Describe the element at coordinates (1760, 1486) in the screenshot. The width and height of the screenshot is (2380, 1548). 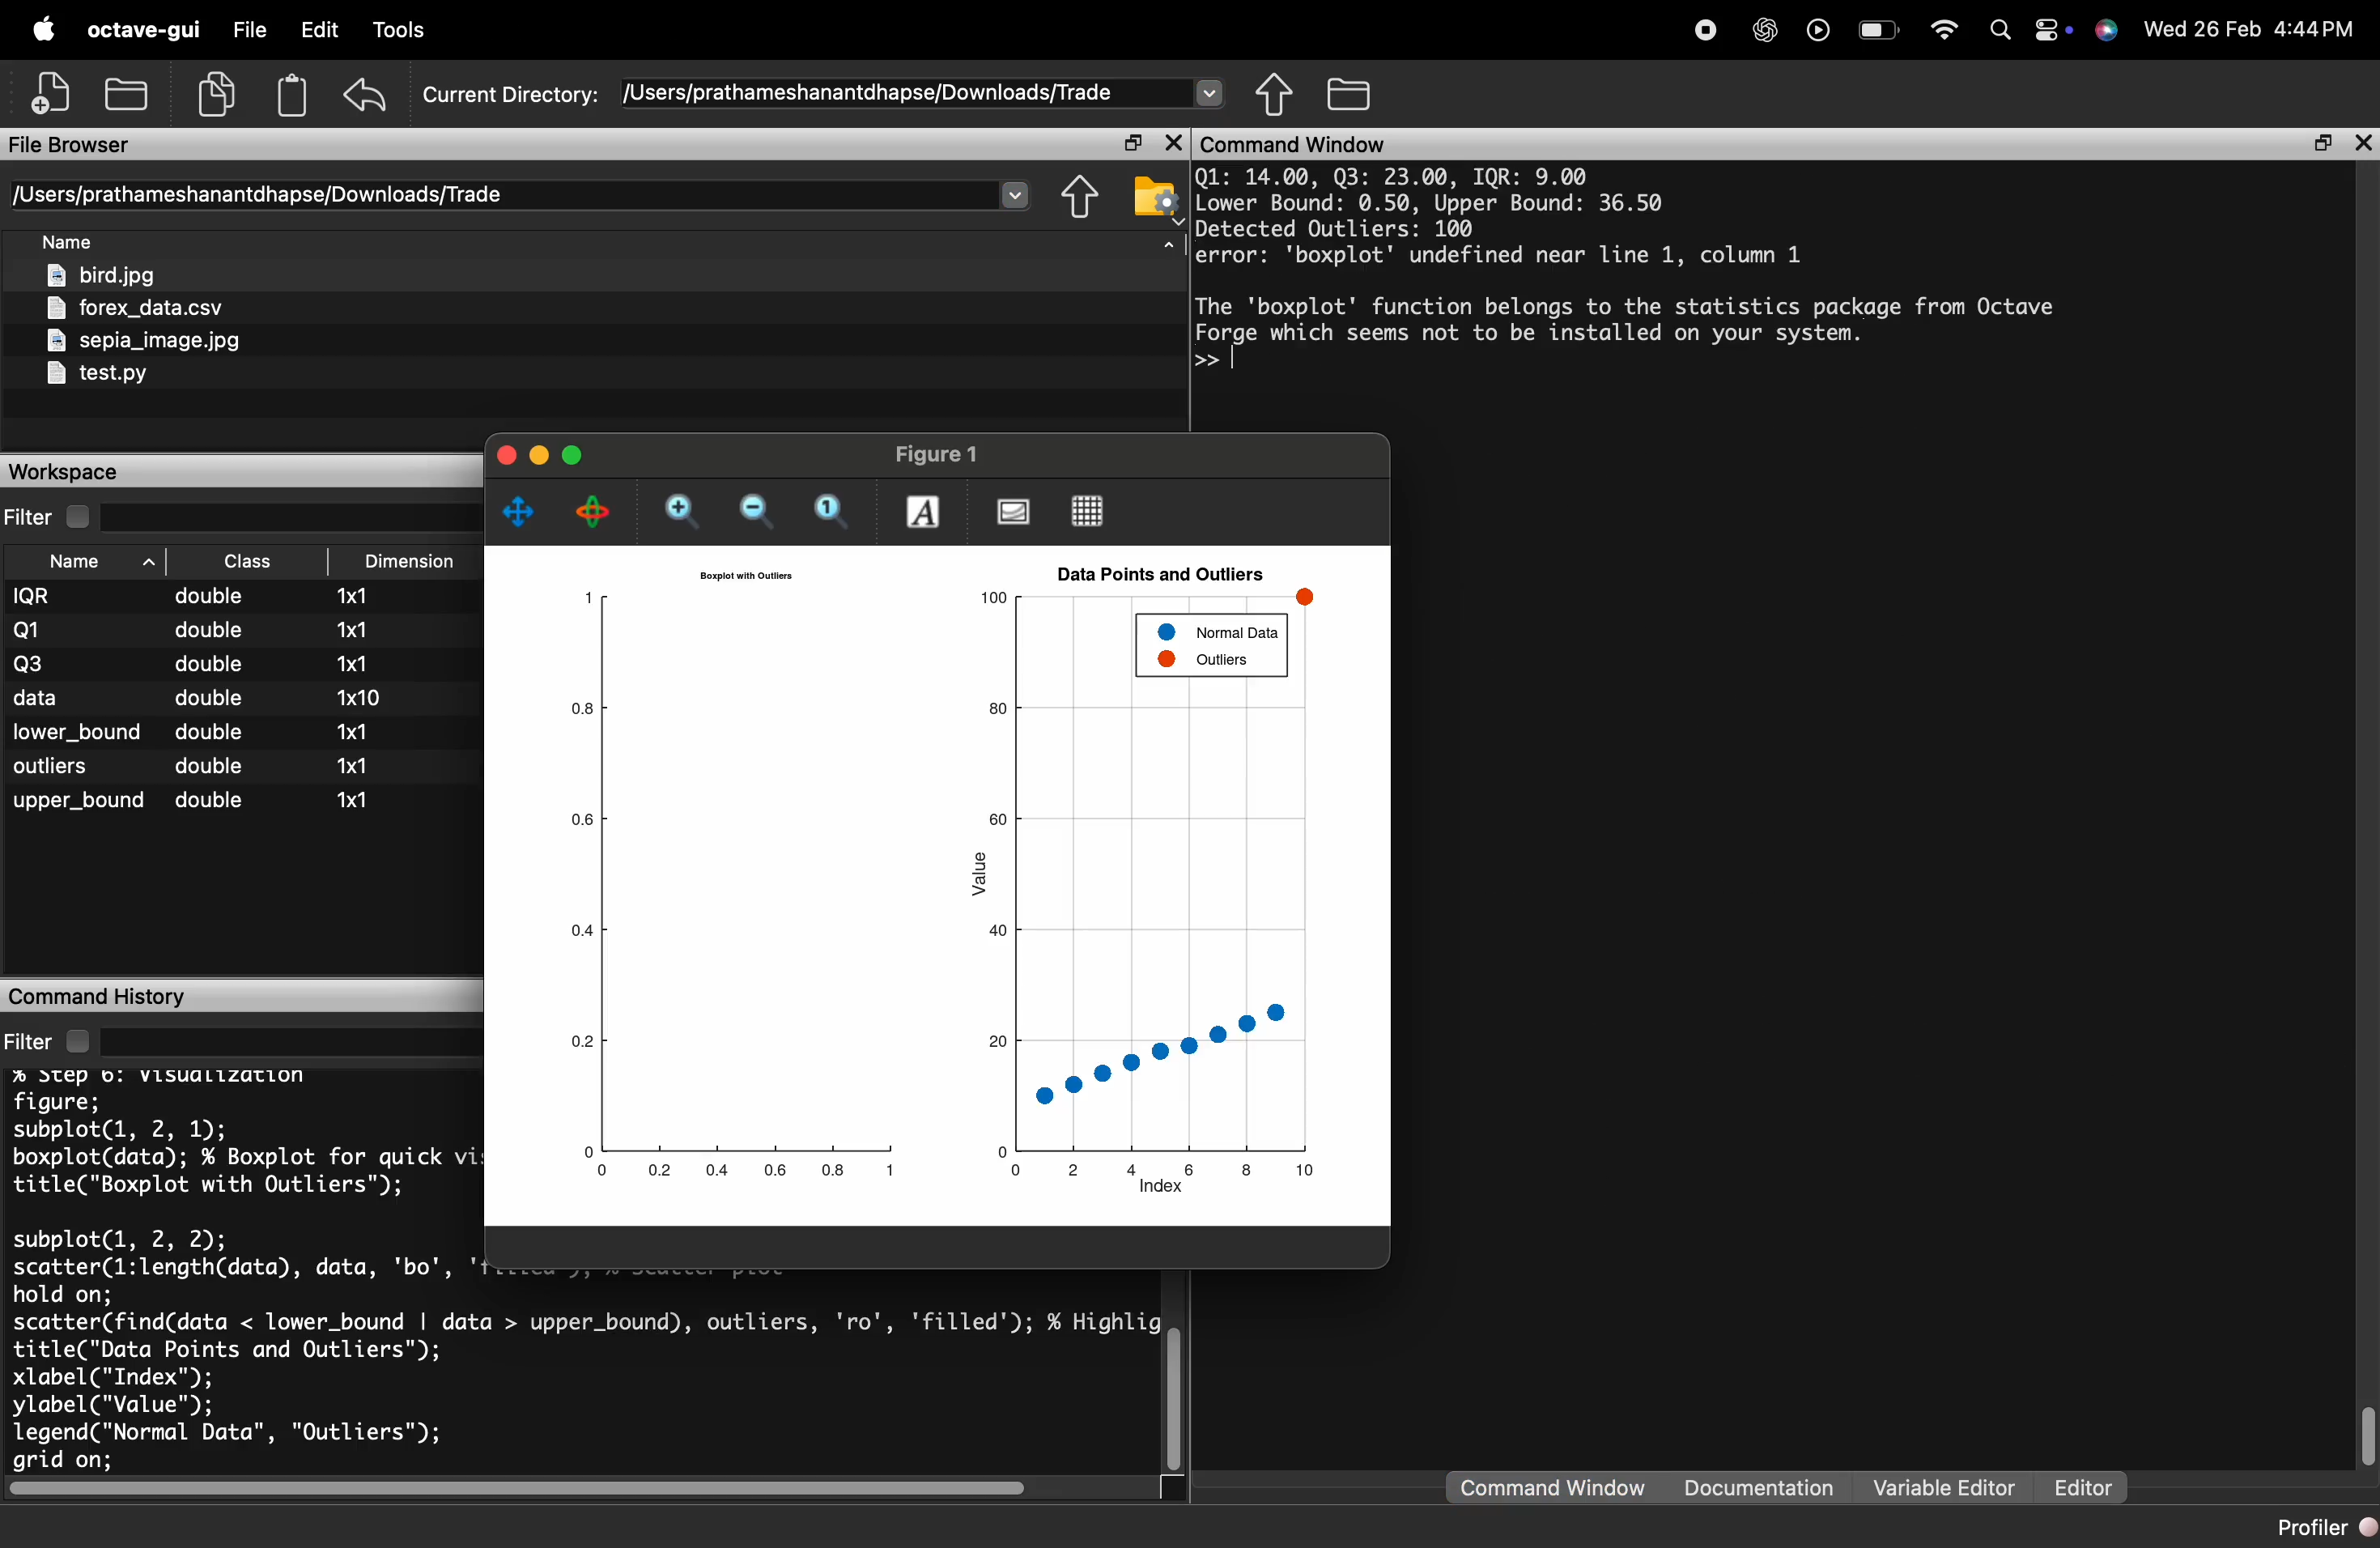
I see `Documentation` at that location.